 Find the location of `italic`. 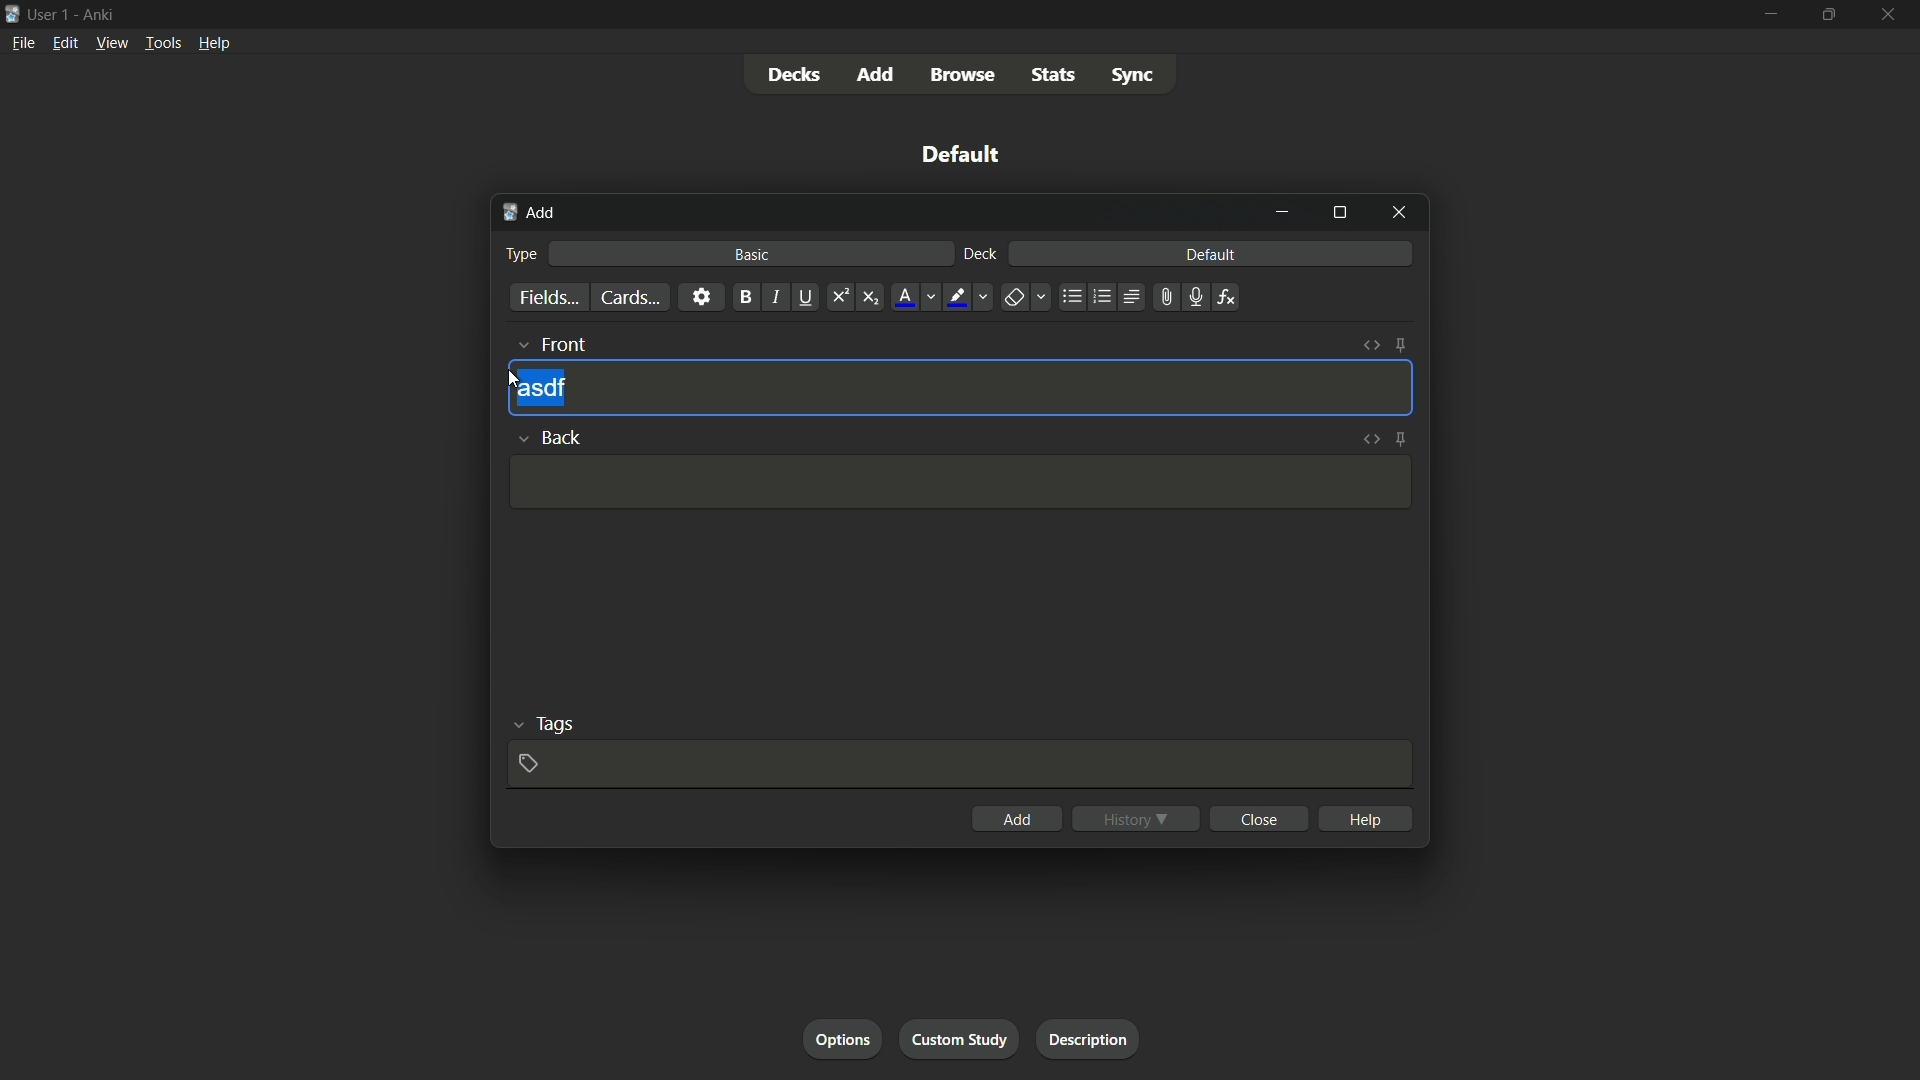

italic is located at coordinates (774, 296).